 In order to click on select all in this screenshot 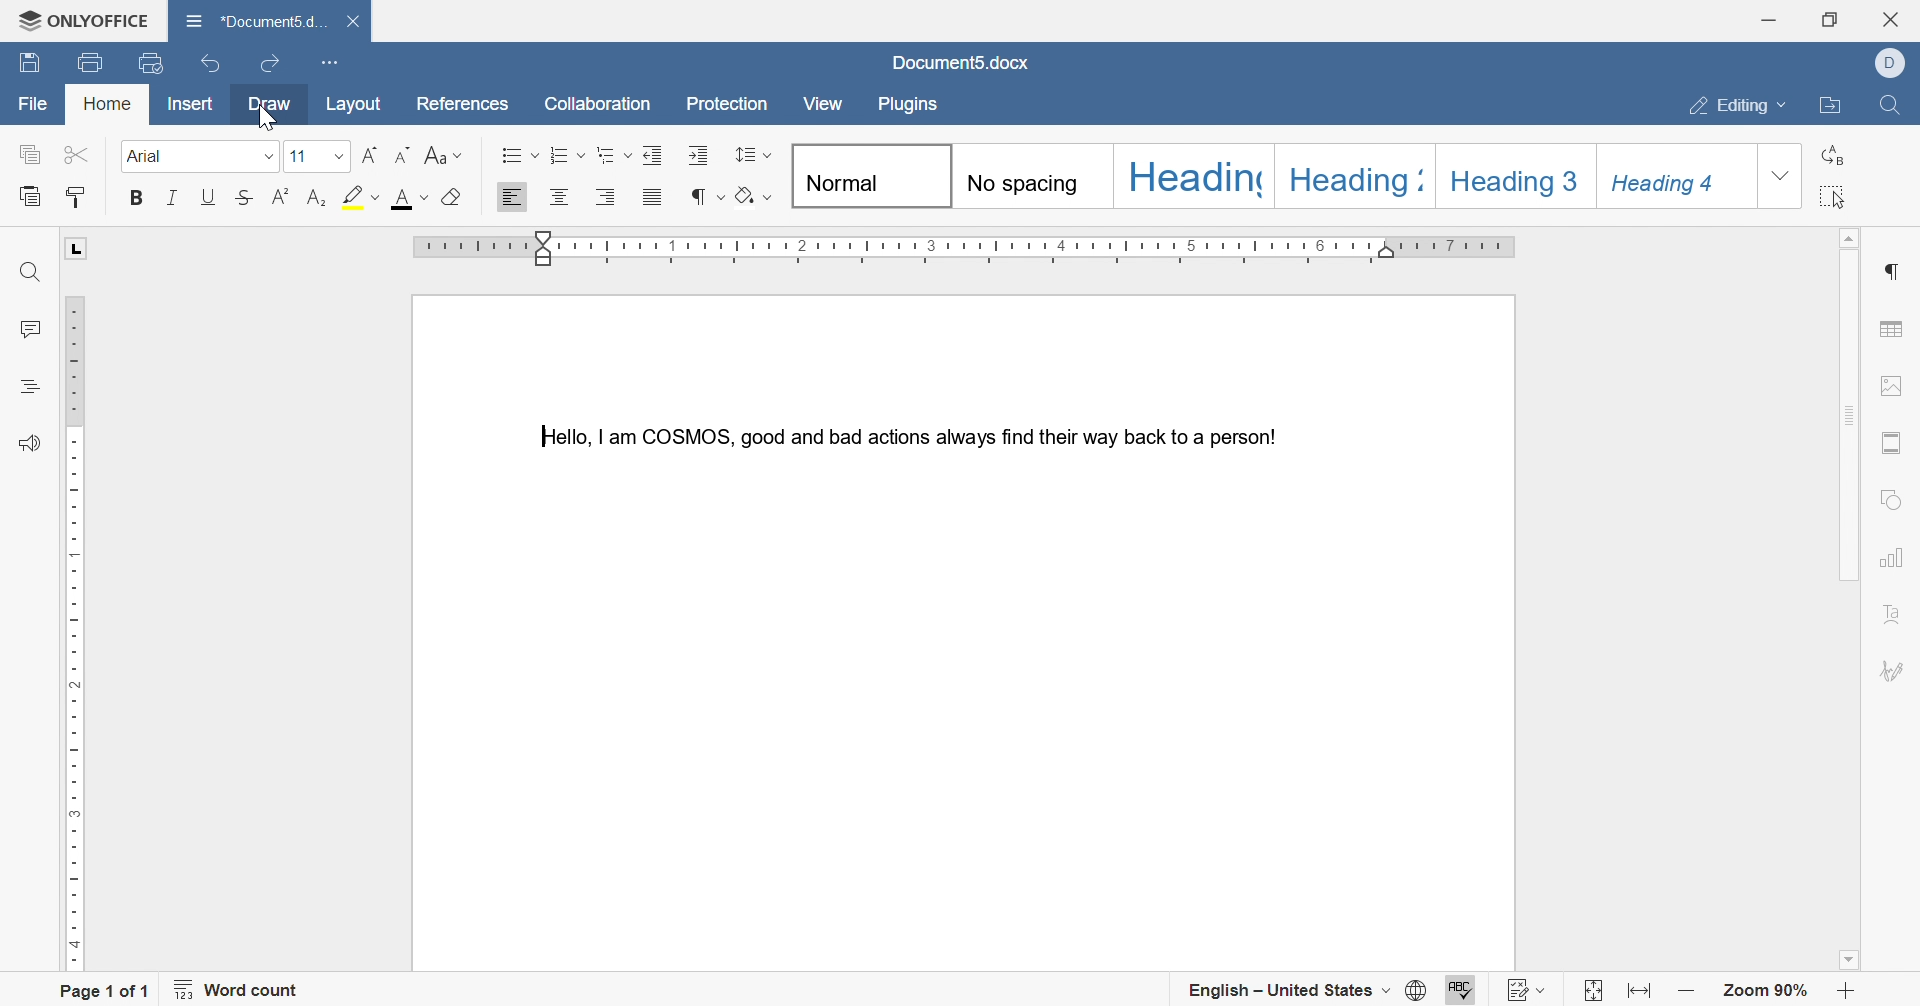, I will do `click(1833, 200)`.